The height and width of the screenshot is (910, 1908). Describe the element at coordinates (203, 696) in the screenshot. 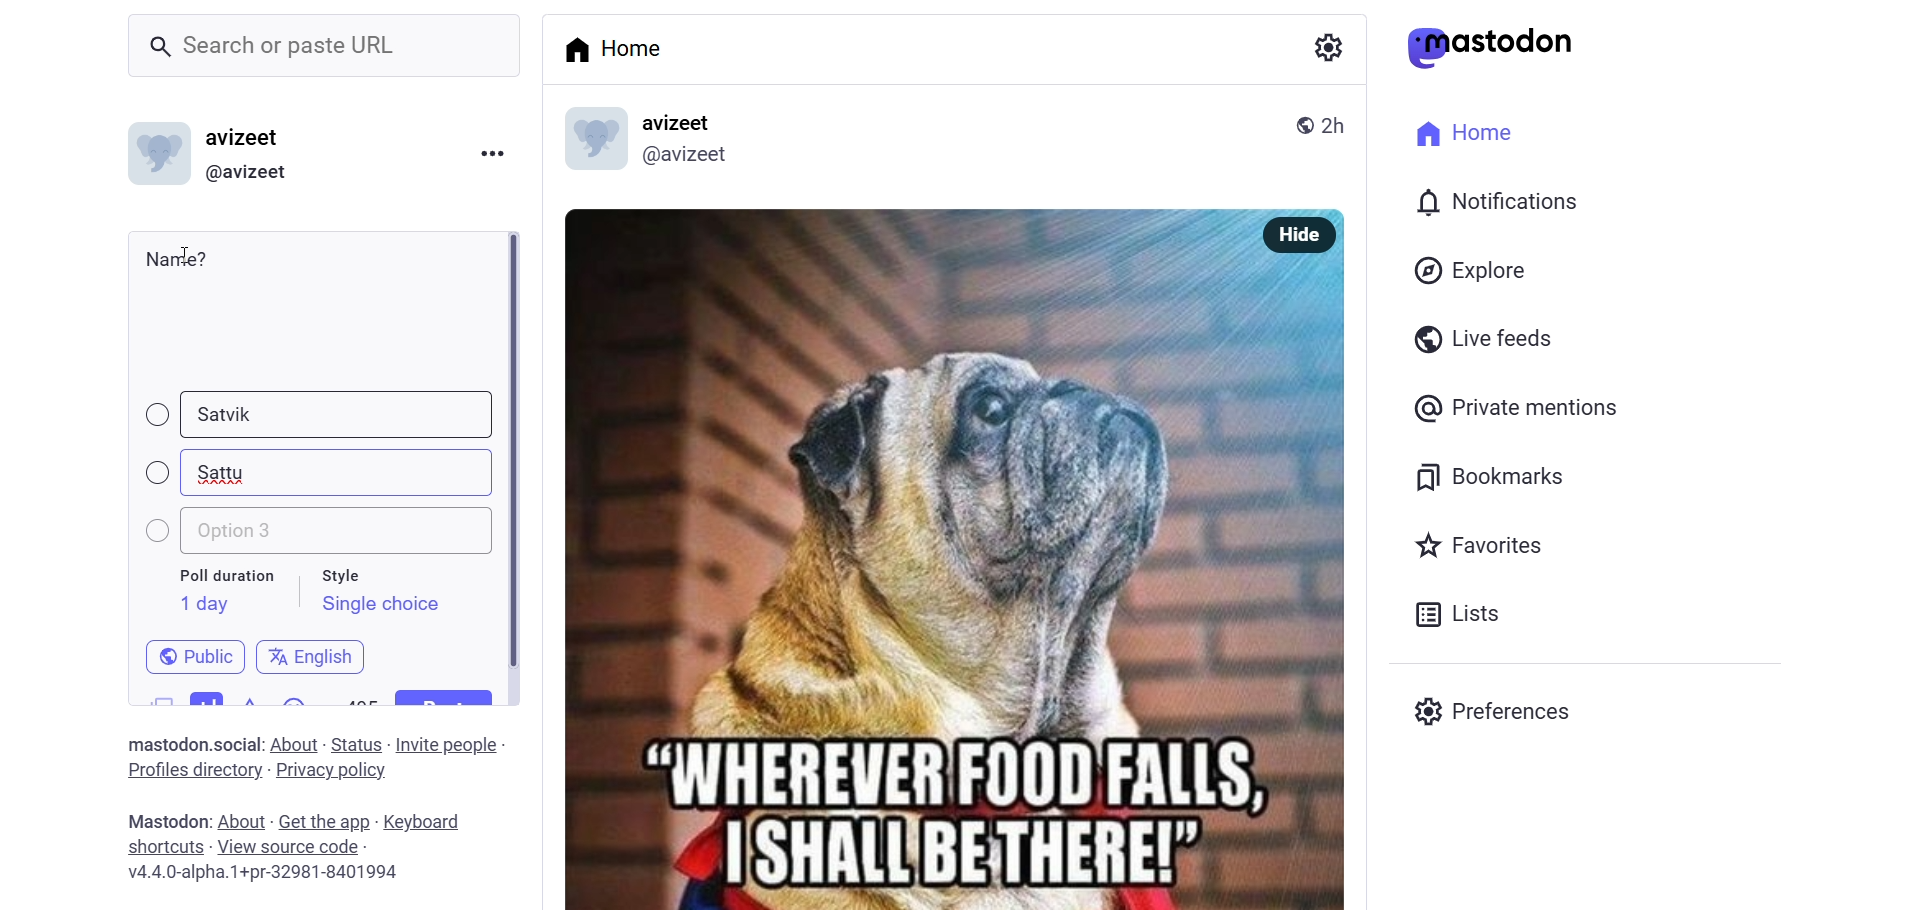

I see `poll` at that location.